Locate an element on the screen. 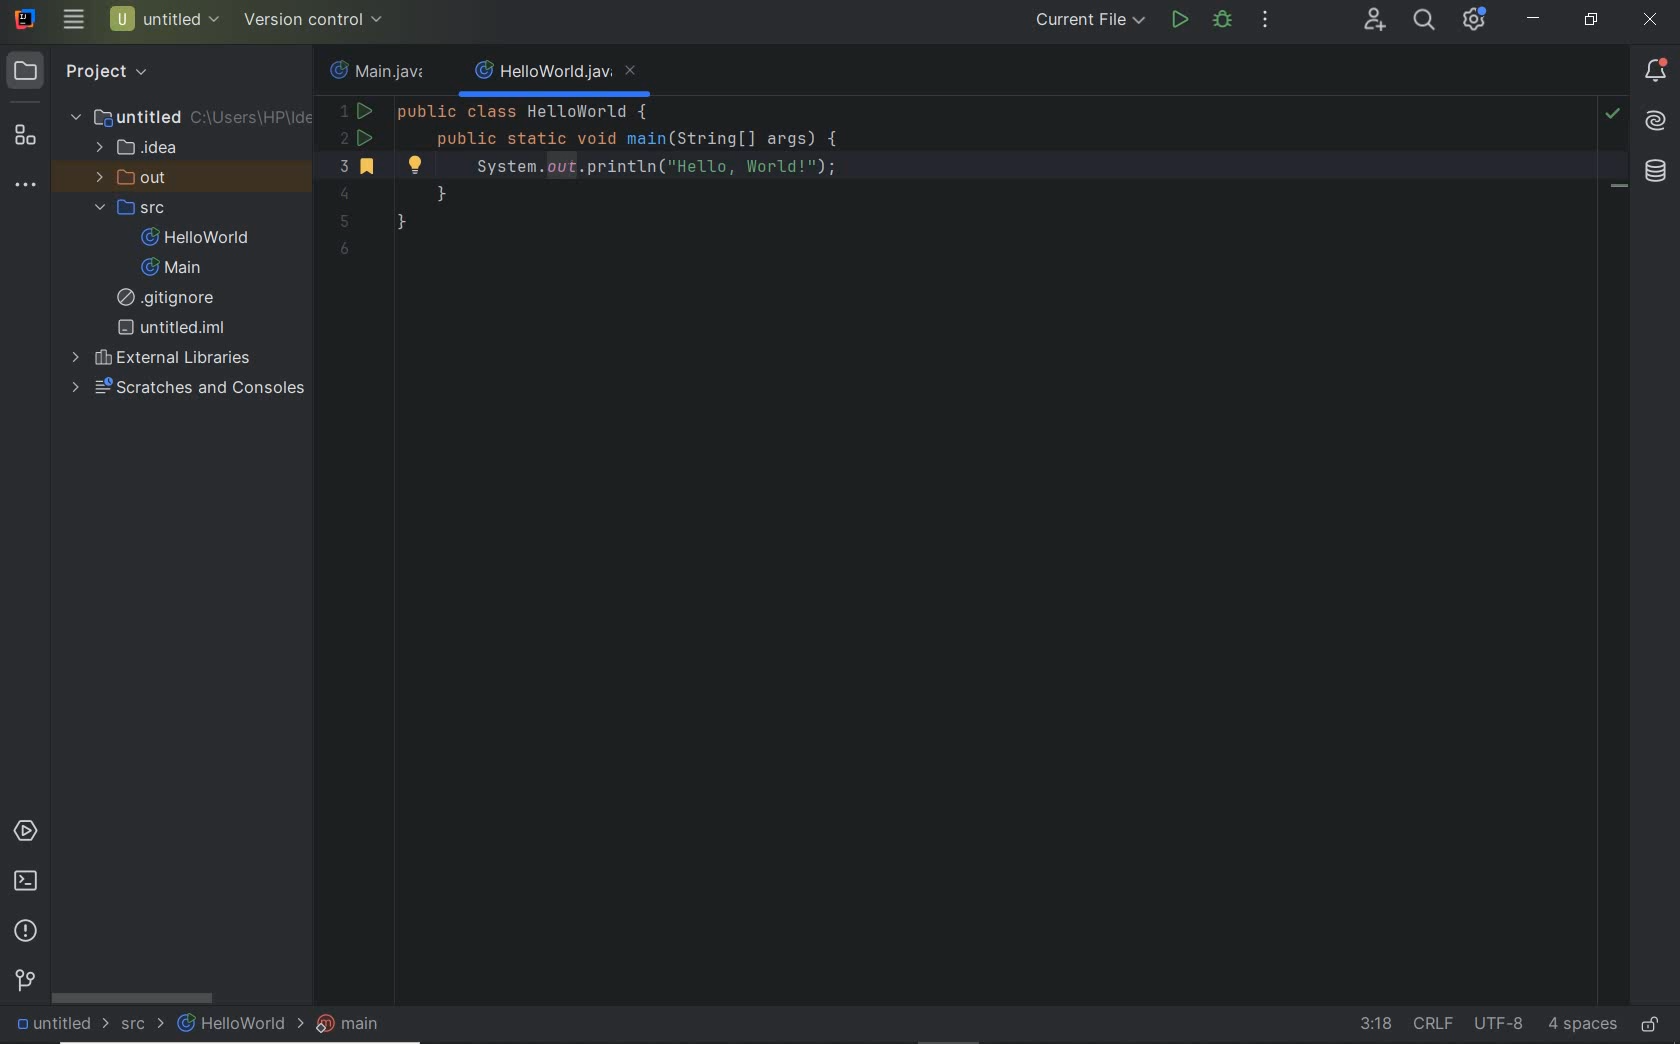  cursor is located at coordinates (533, 171).